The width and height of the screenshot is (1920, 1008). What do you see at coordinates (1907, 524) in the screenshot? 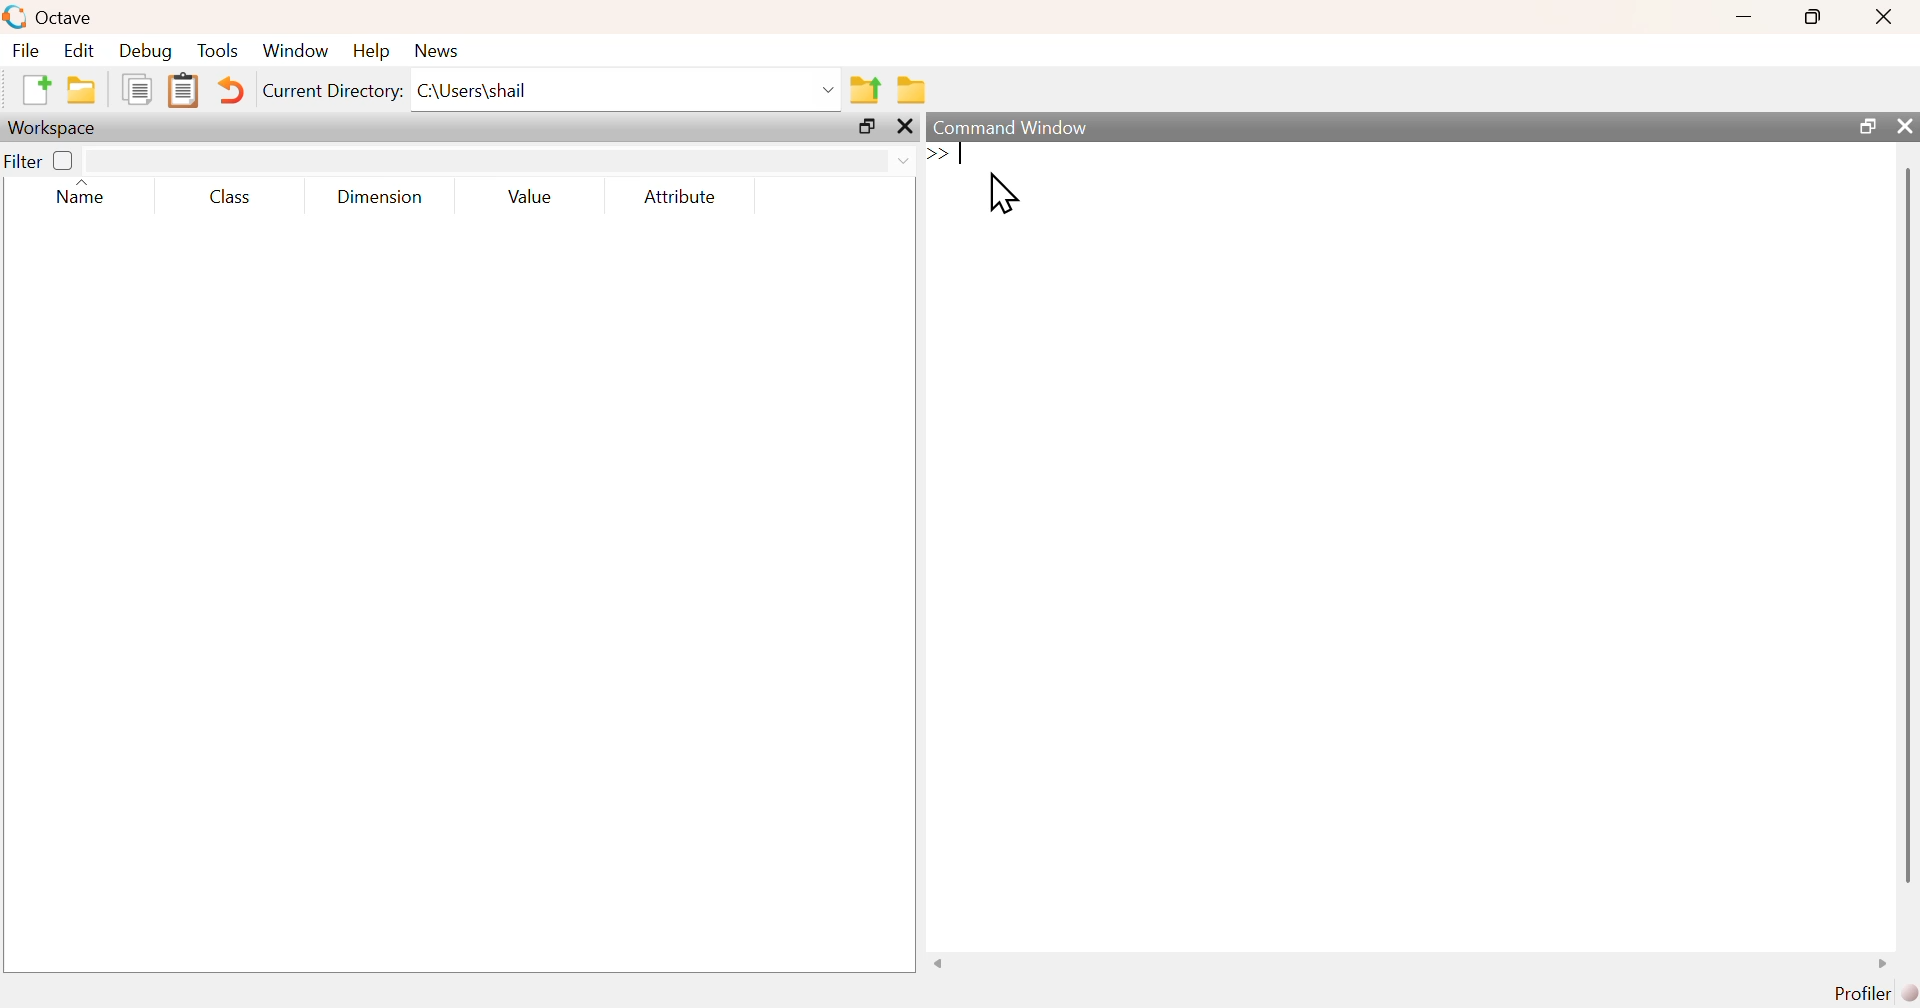
I see `scroll bar` at bounding box center [1907, 524].